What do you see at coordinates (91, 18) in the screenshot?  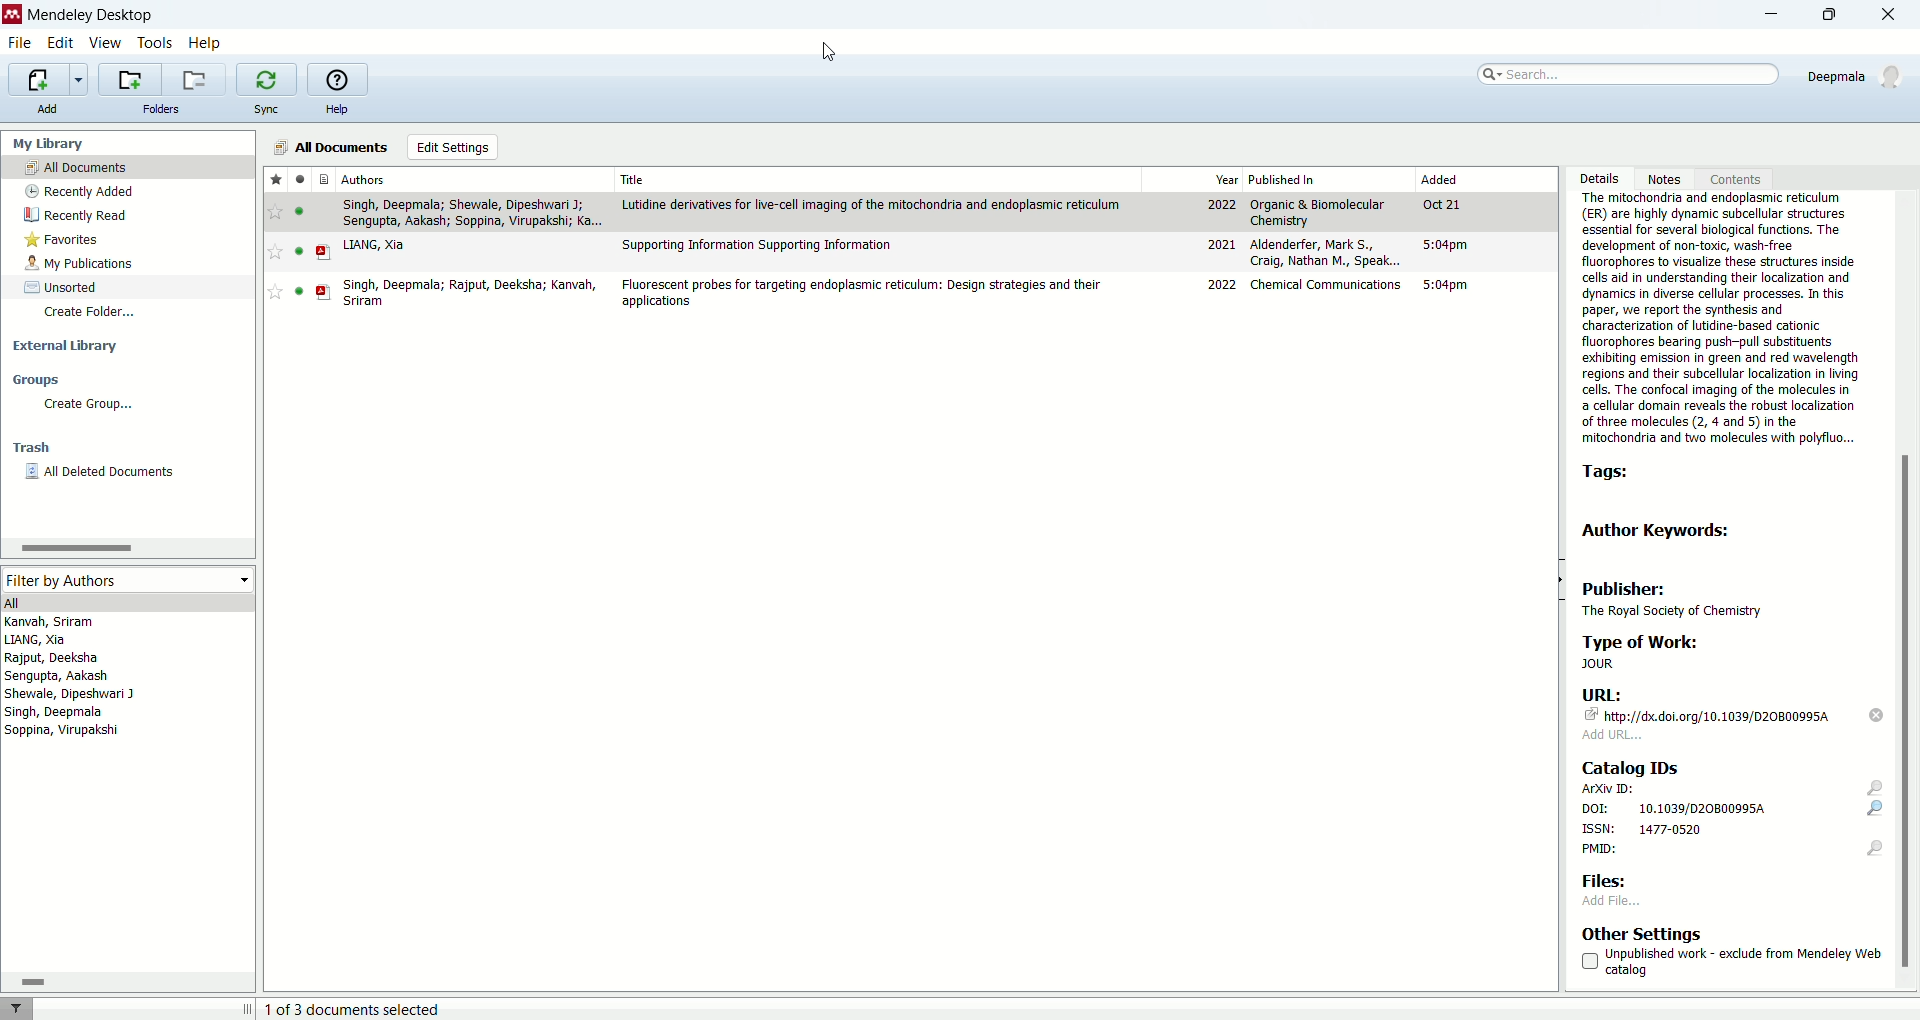 I see `mendeley desktop` at bounding box center [91, 18].